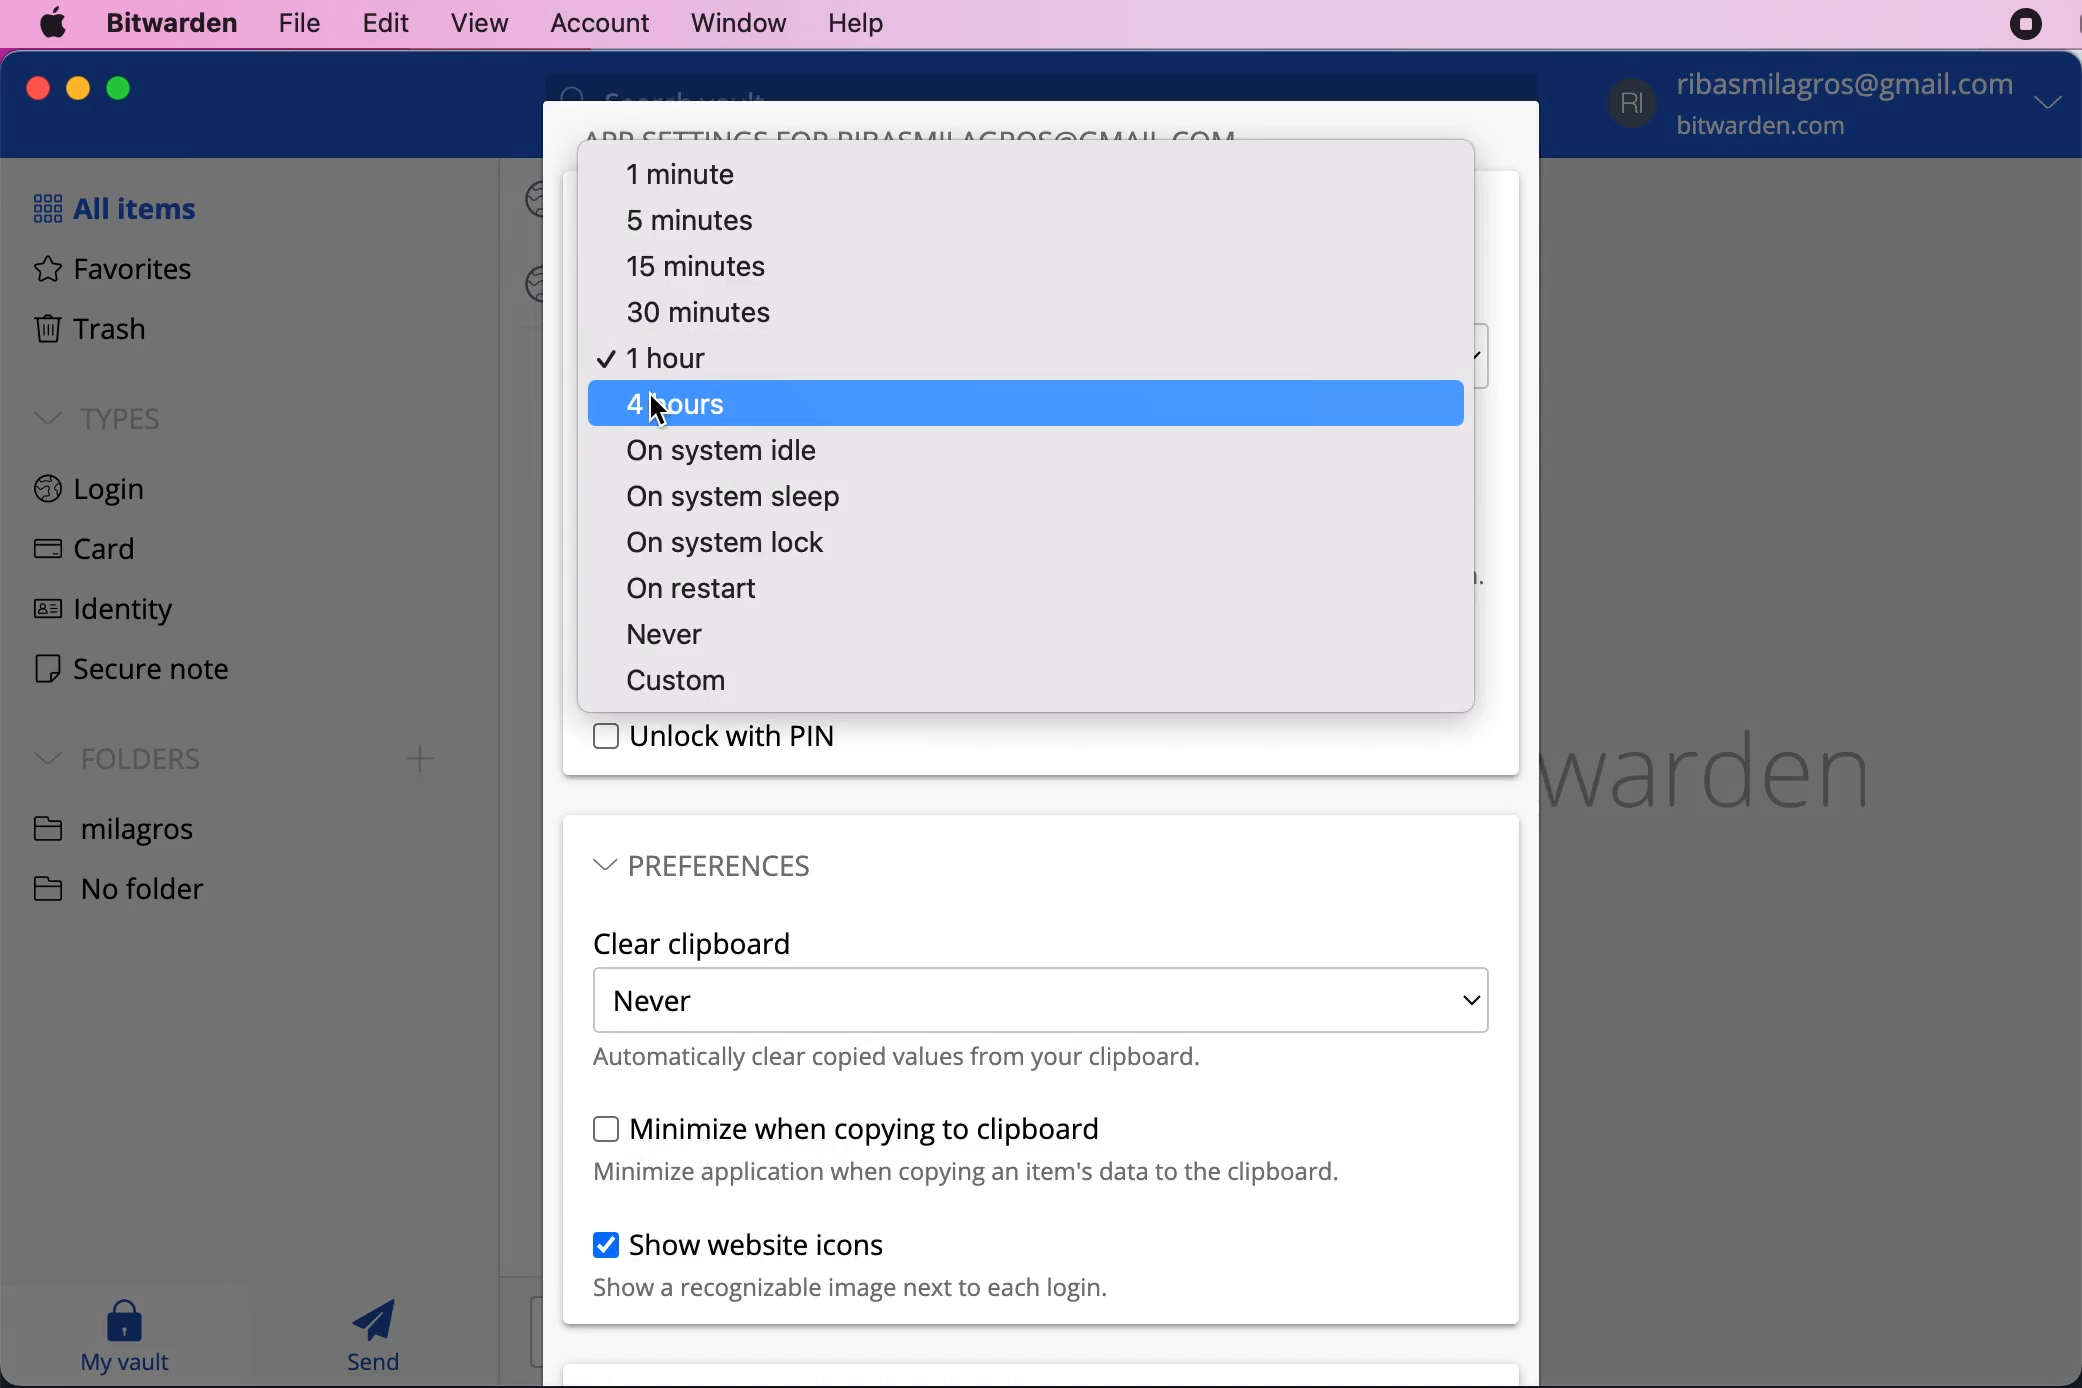 The height and width of the screenshot is (1388, 2082). Describe the element at coordinates (167, 25) in the screenshot. I see `bitwarden` at that location.